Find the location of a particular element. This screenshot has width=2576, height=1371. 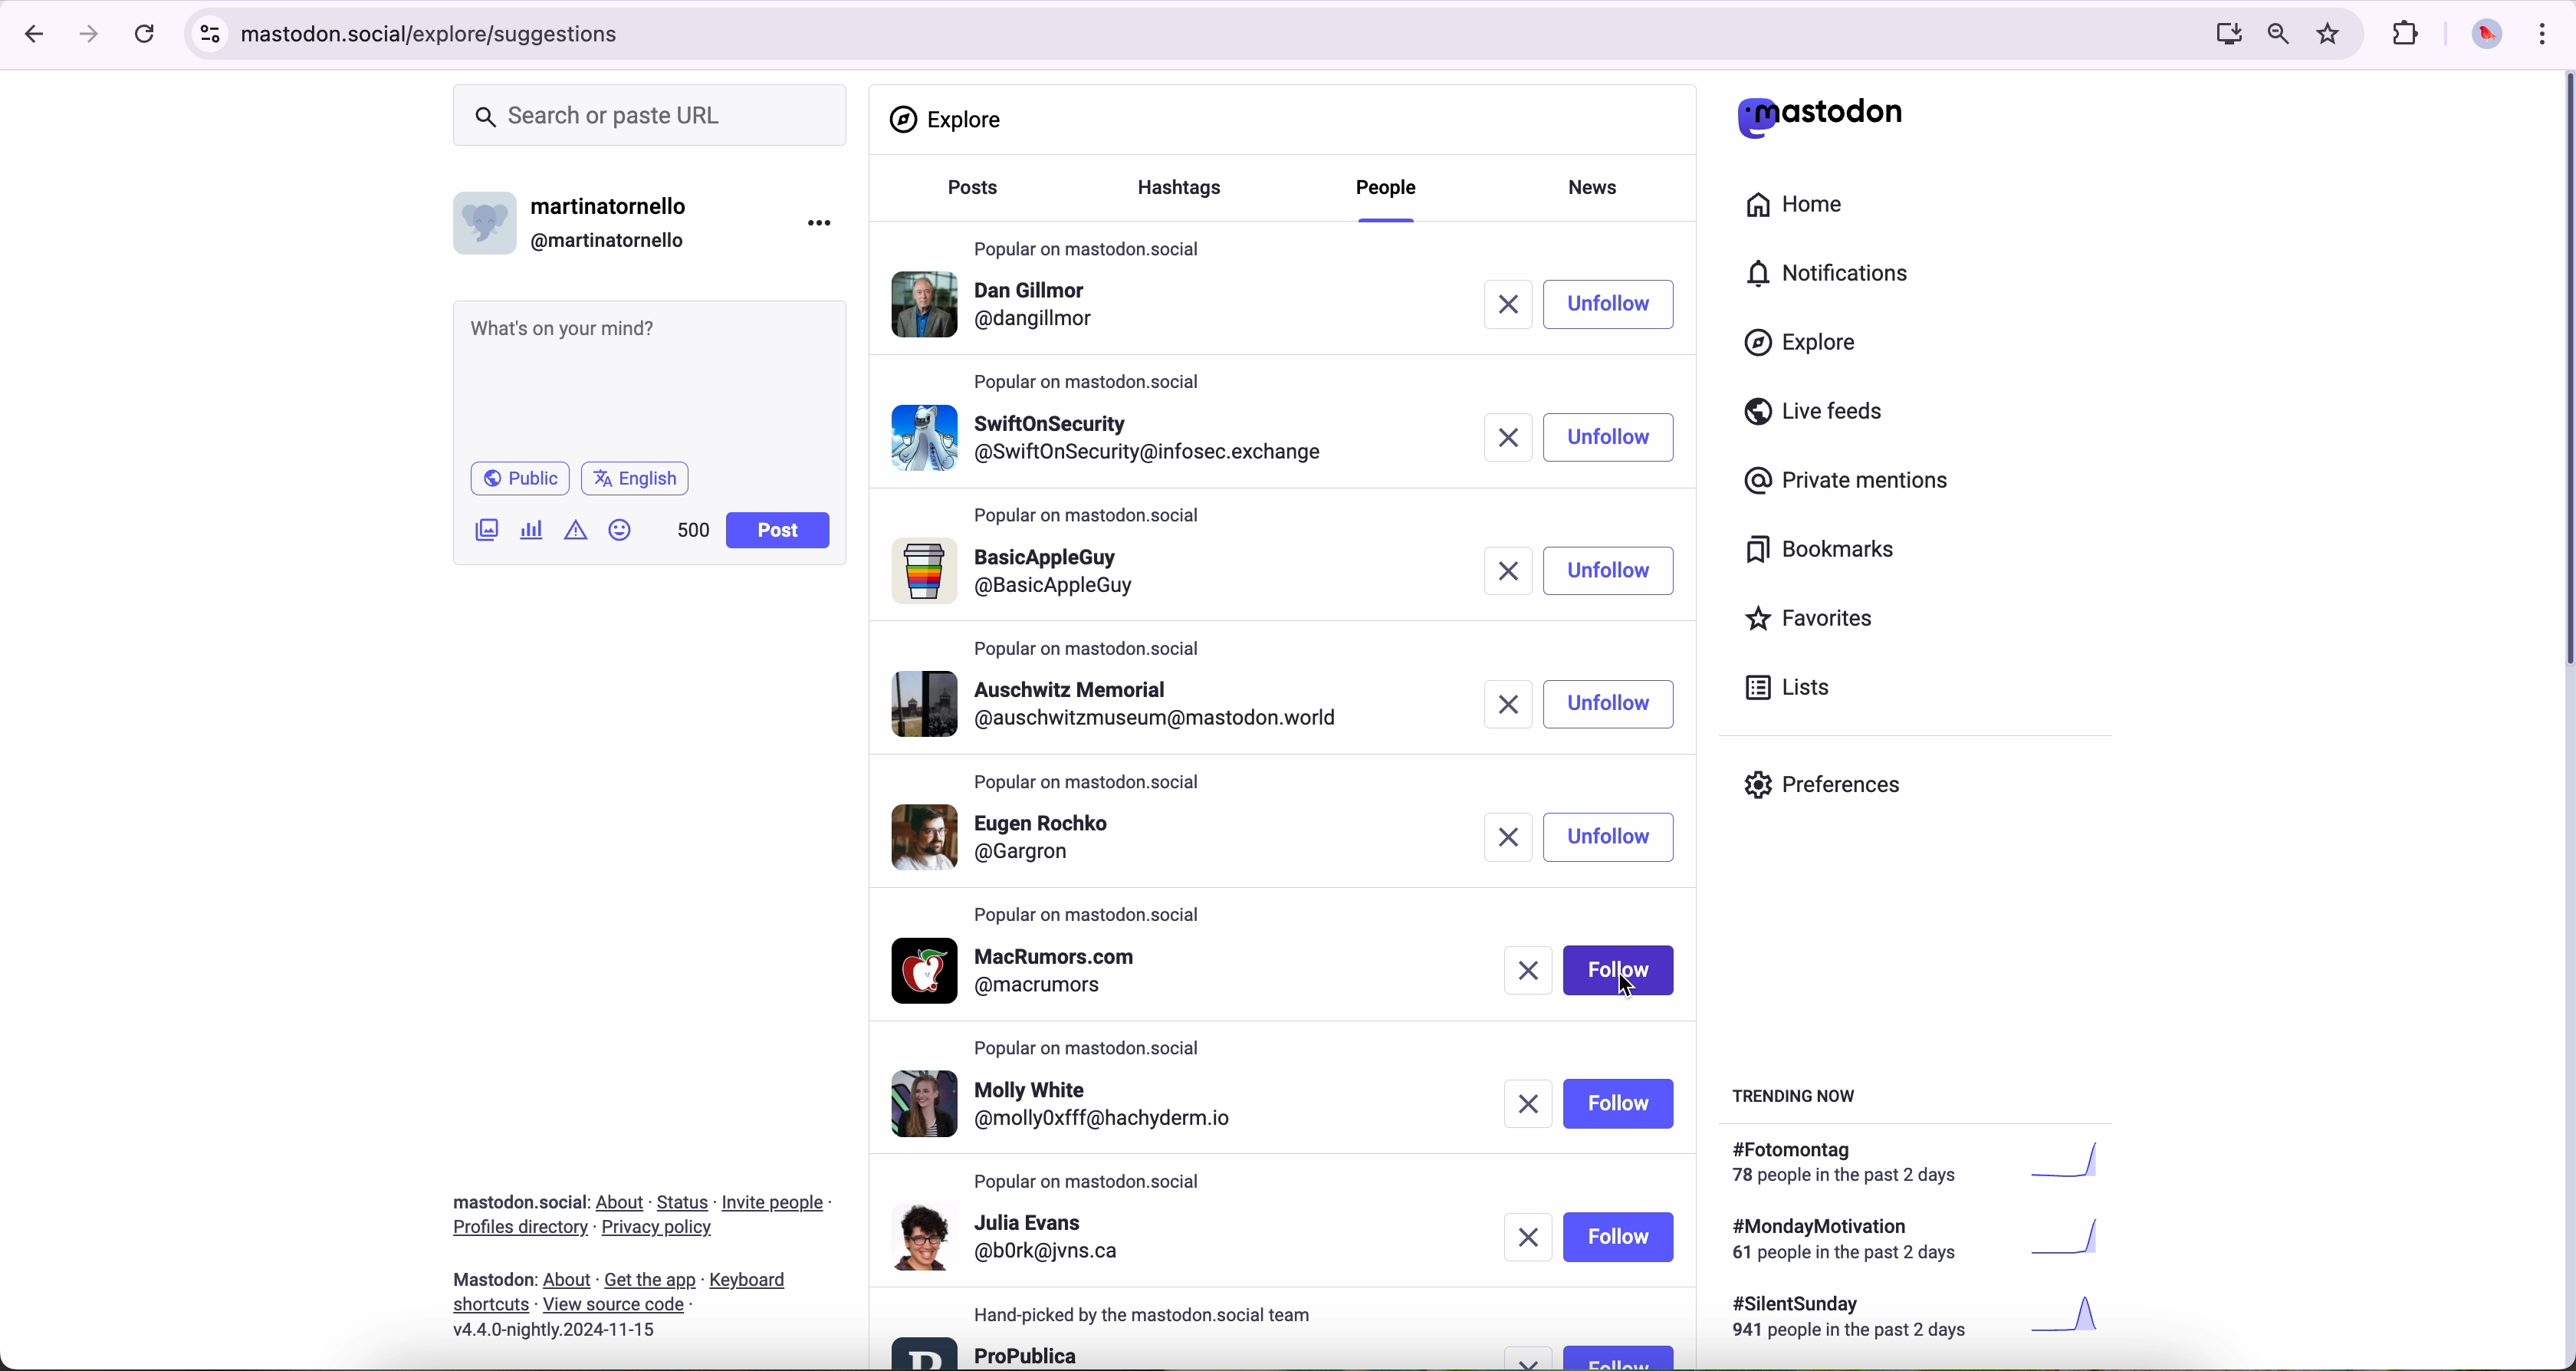

follow button is located at coordinates (1619, 1104).